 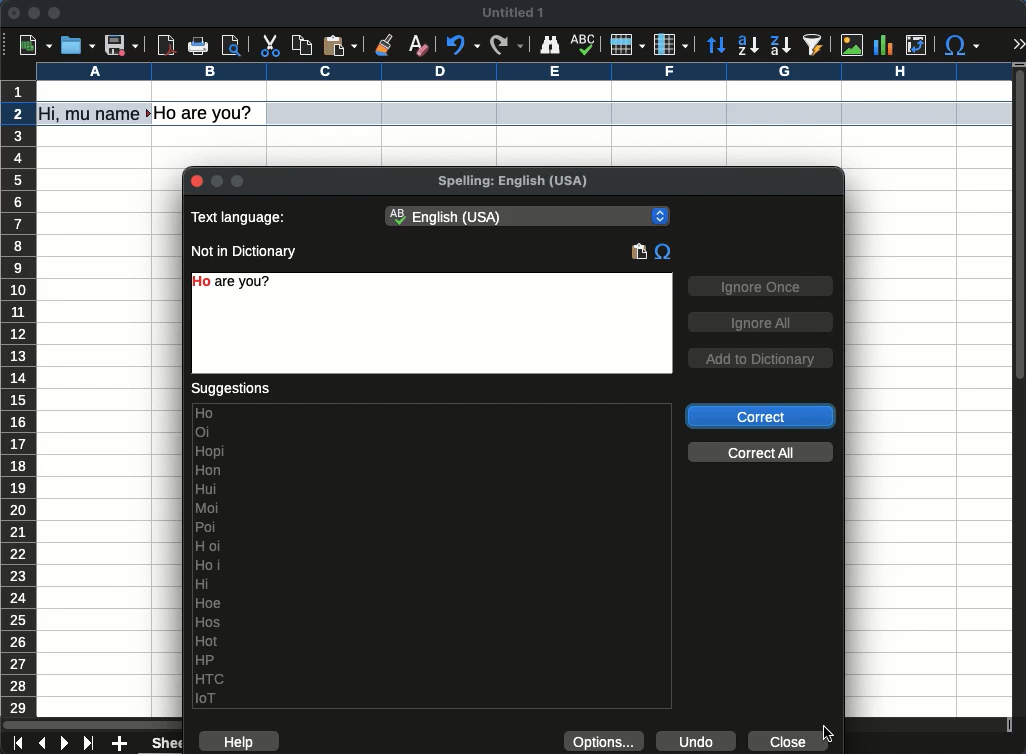 What do you see at coordinates (855, 46) in the screenshot?
I see `image` at bounding box center [855, 46].